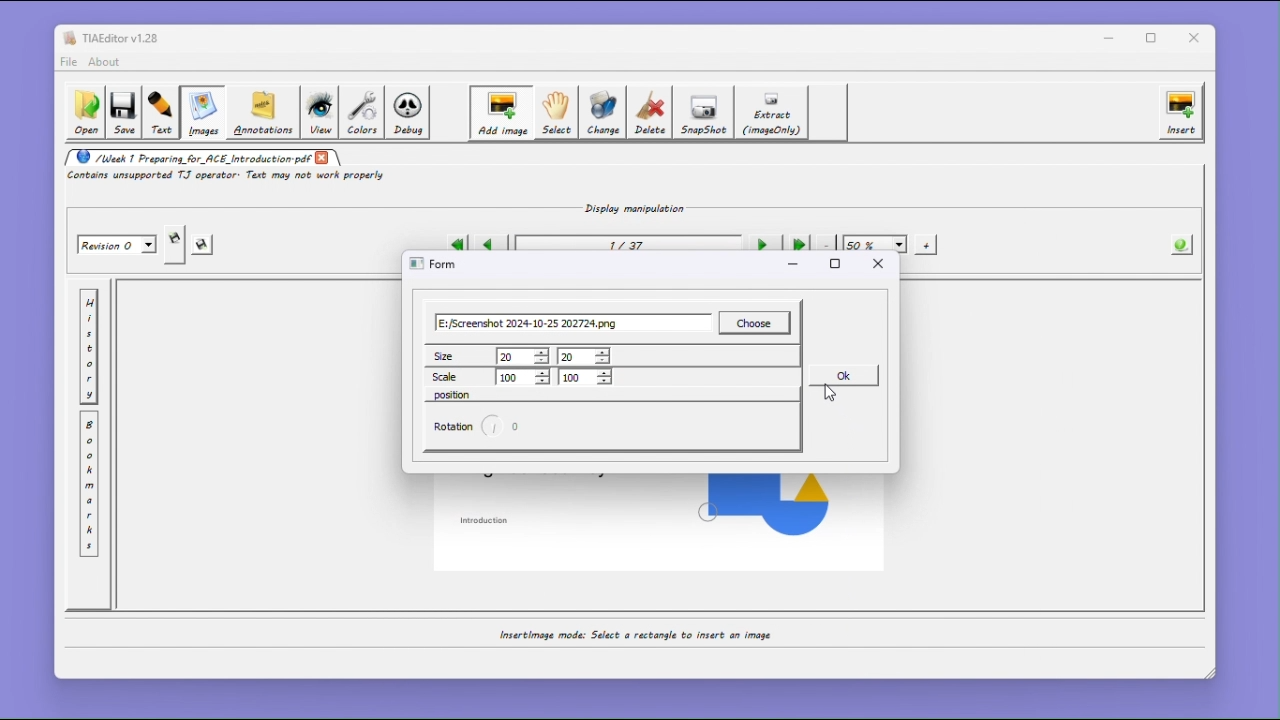 The height and width of the screenshot is (720, 1280). What do you see at coordinates (229, 177) in the screenshot?
I see `Contains unsupported TJ operator. Text may not work properly` at bounding box center [229, 177].